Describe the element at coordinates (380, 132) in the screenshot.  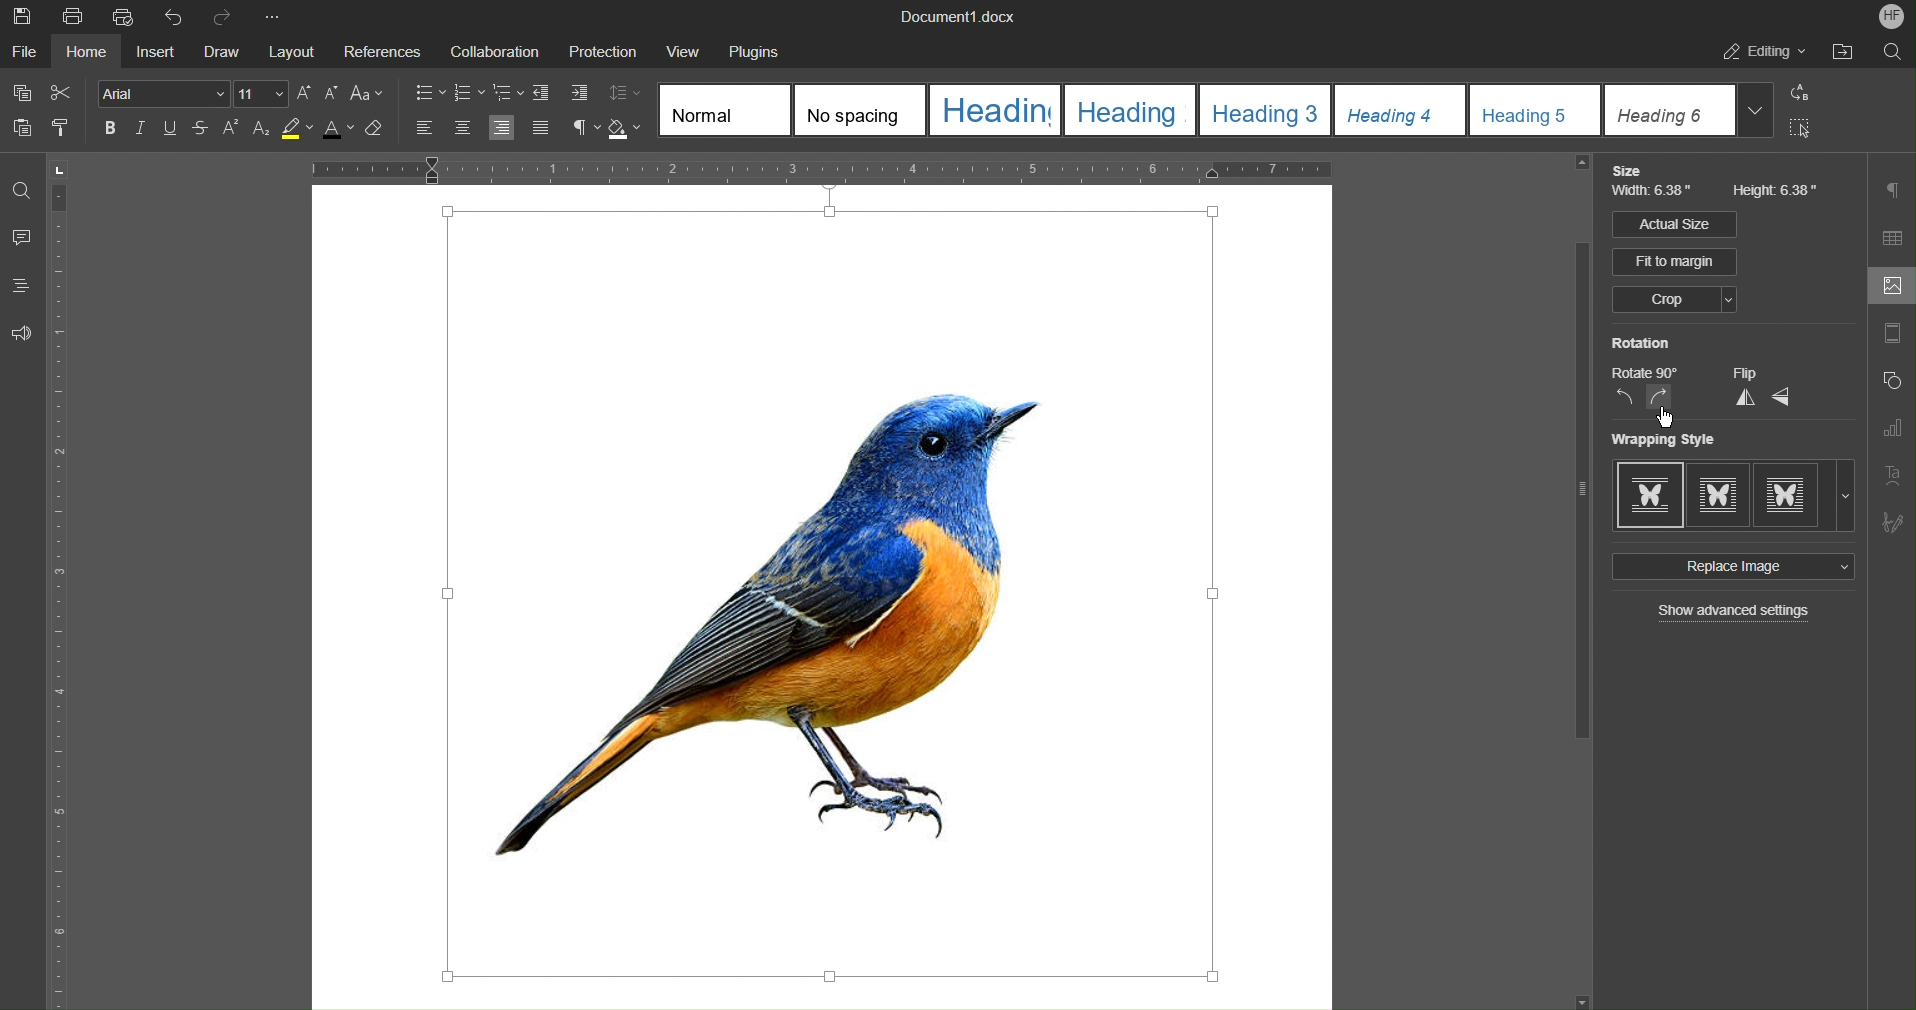
I see `Clear Style` at that location.